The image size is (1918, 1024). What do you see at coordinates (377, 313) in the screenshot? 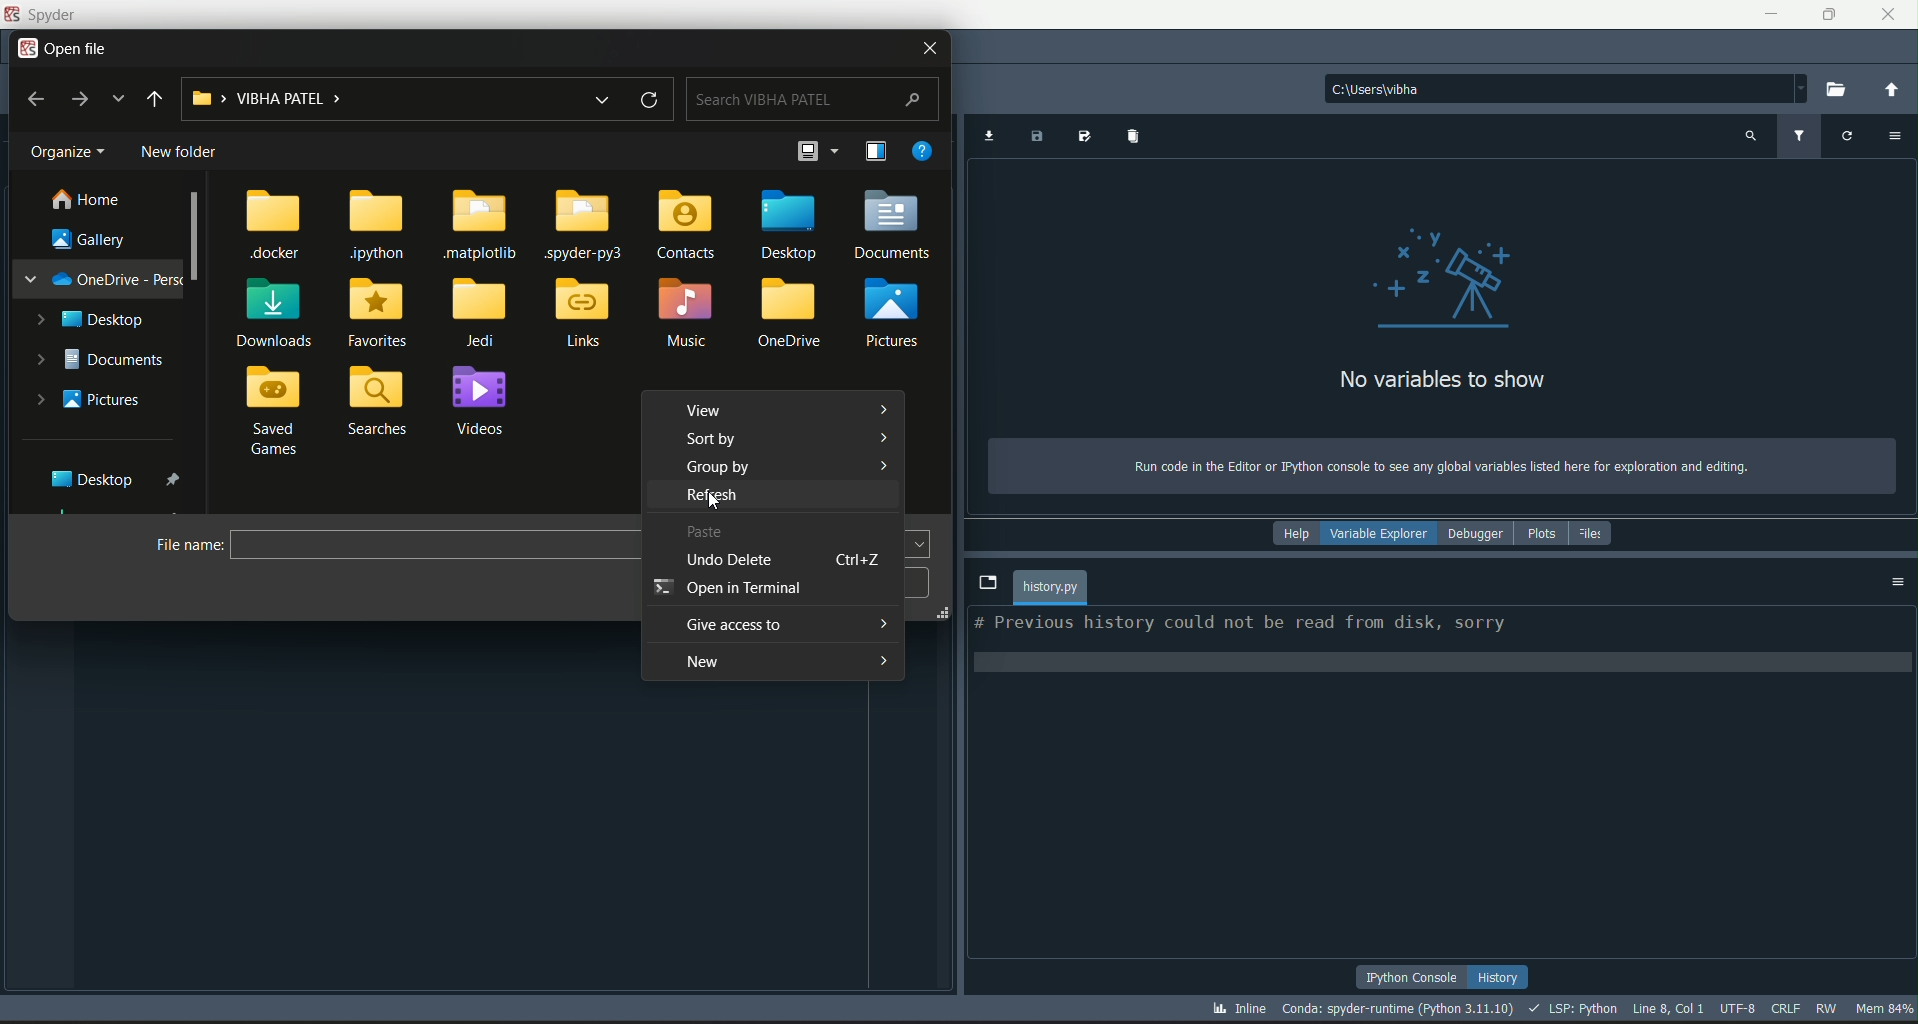
I see `favorites` at bounding box center [377, 313].